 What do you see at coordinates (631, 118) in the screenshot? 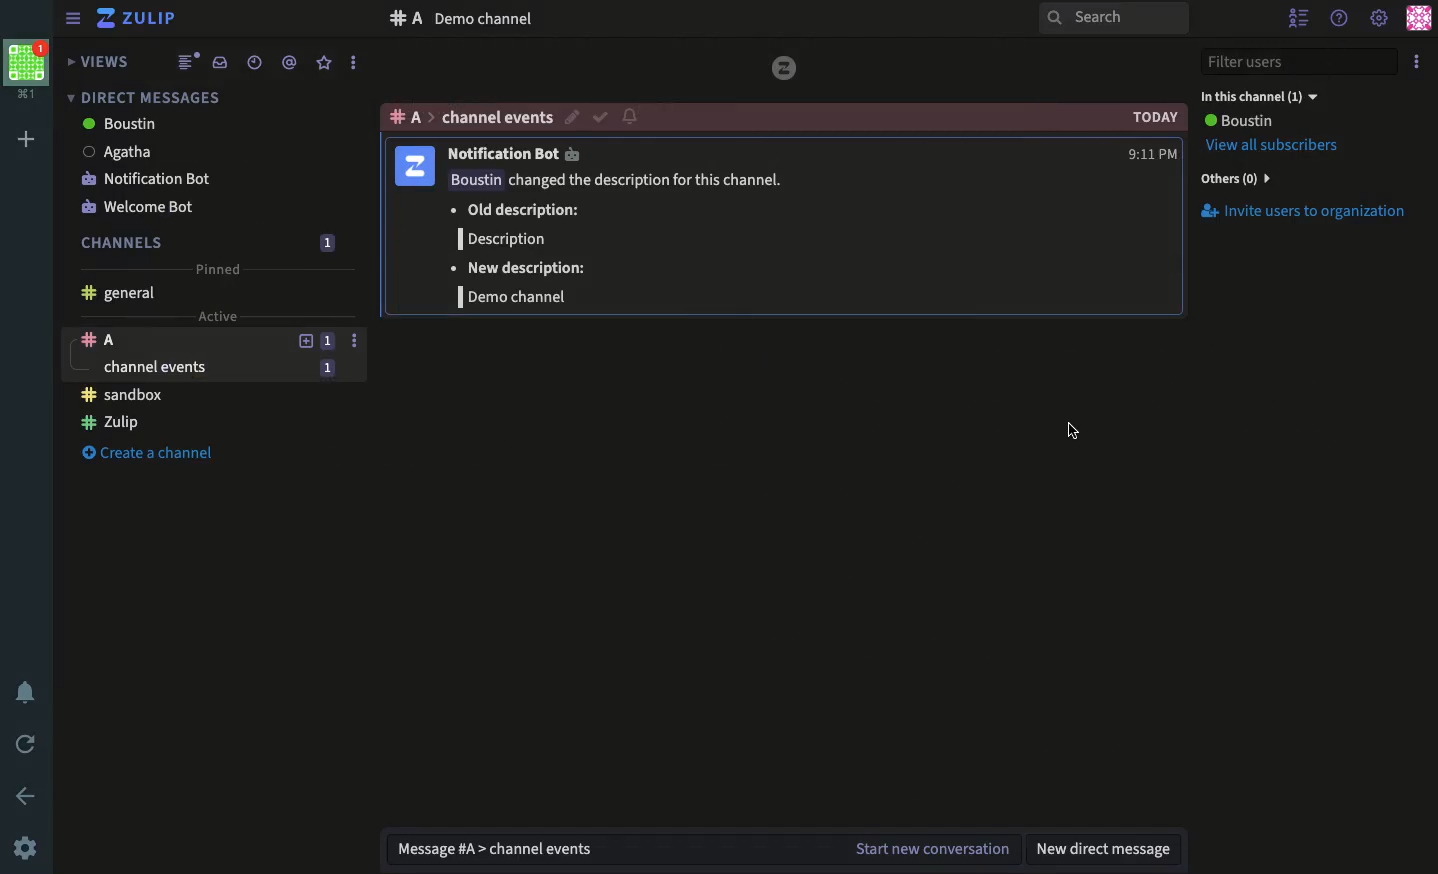
I see `notification` at bounding box center [631, 118].